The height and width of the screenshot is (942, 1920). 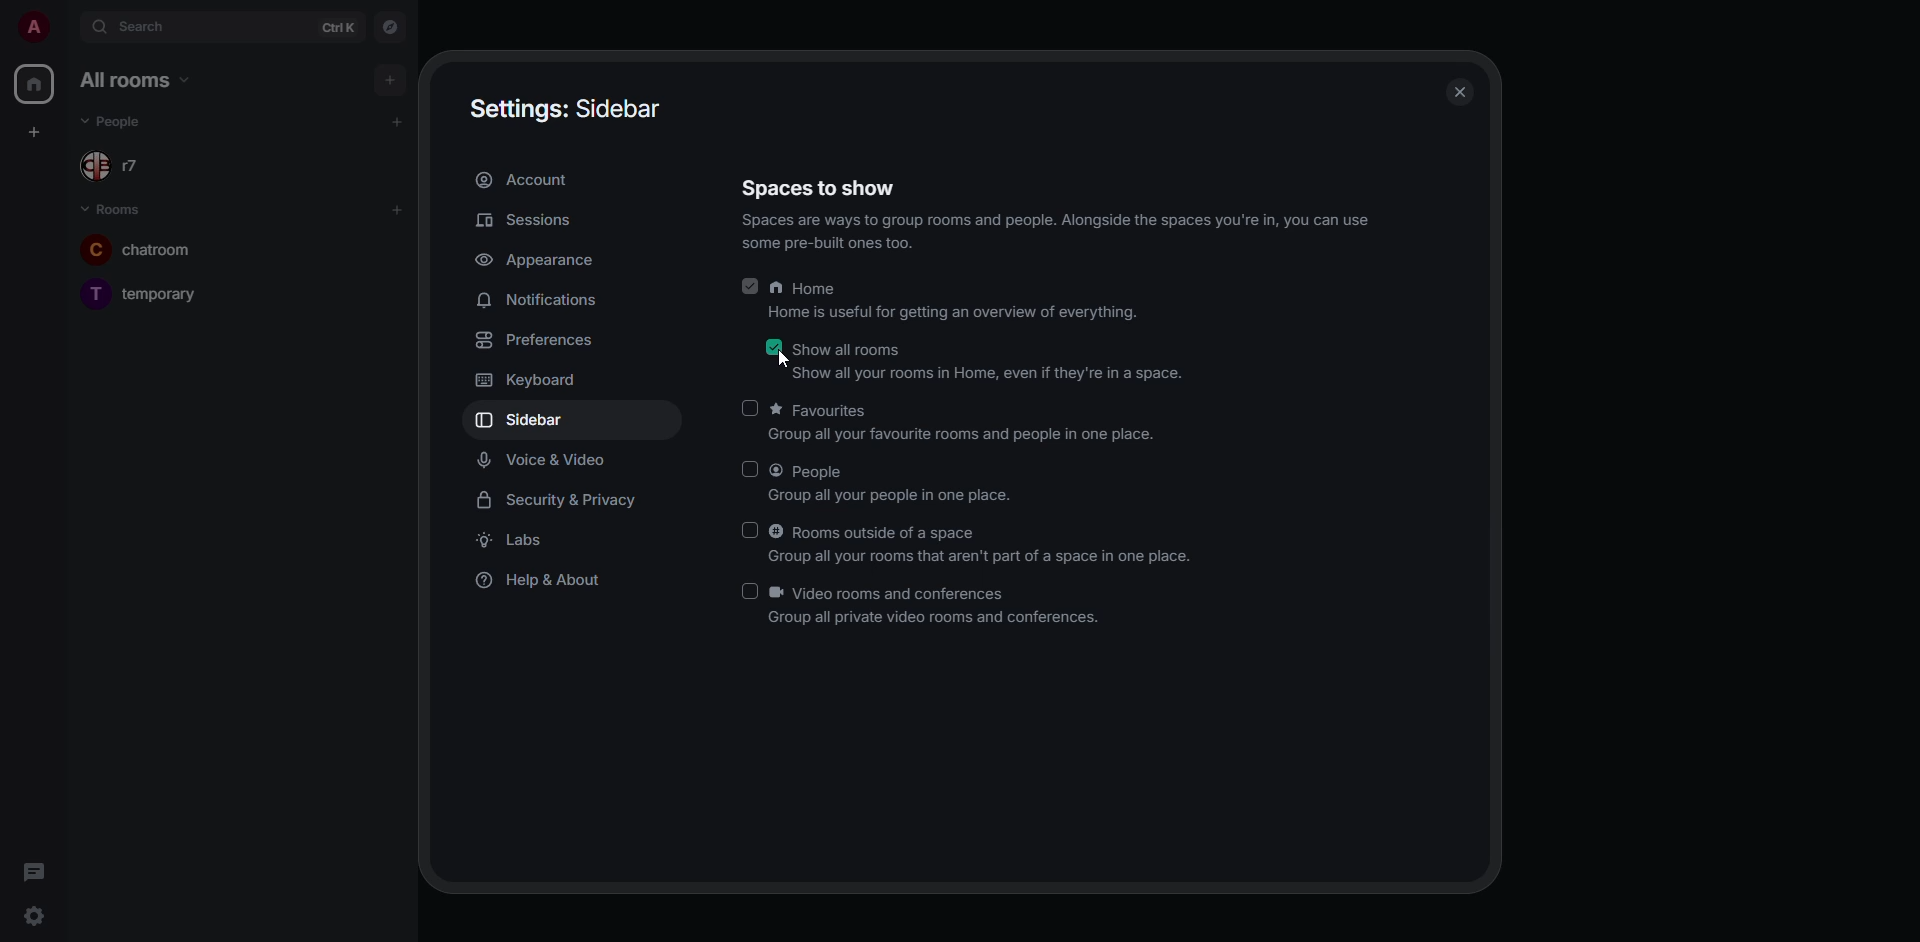 What do you see at coordinates (528, 218) in the screenshot?
I see `sessions` at bounding box center [528, 218].